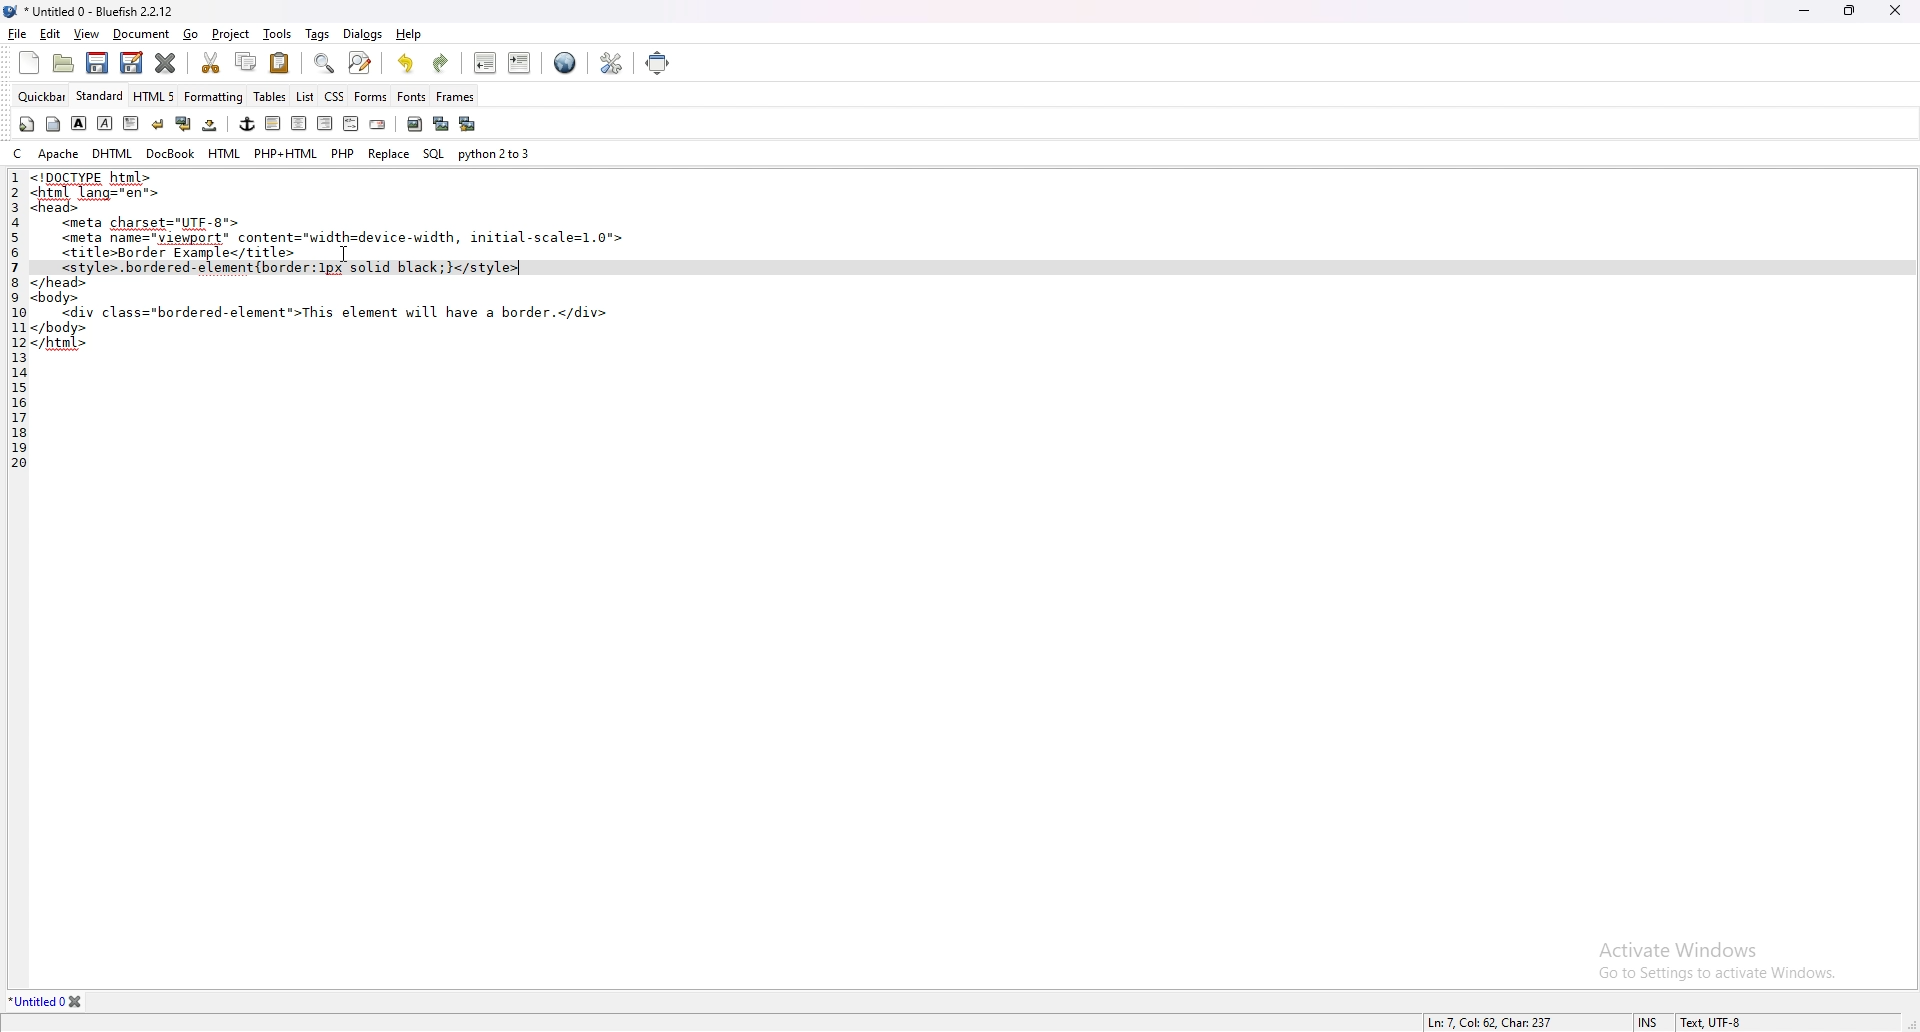 The image size is (1920, 1032). I want to click on formatting, so click(214, 96).